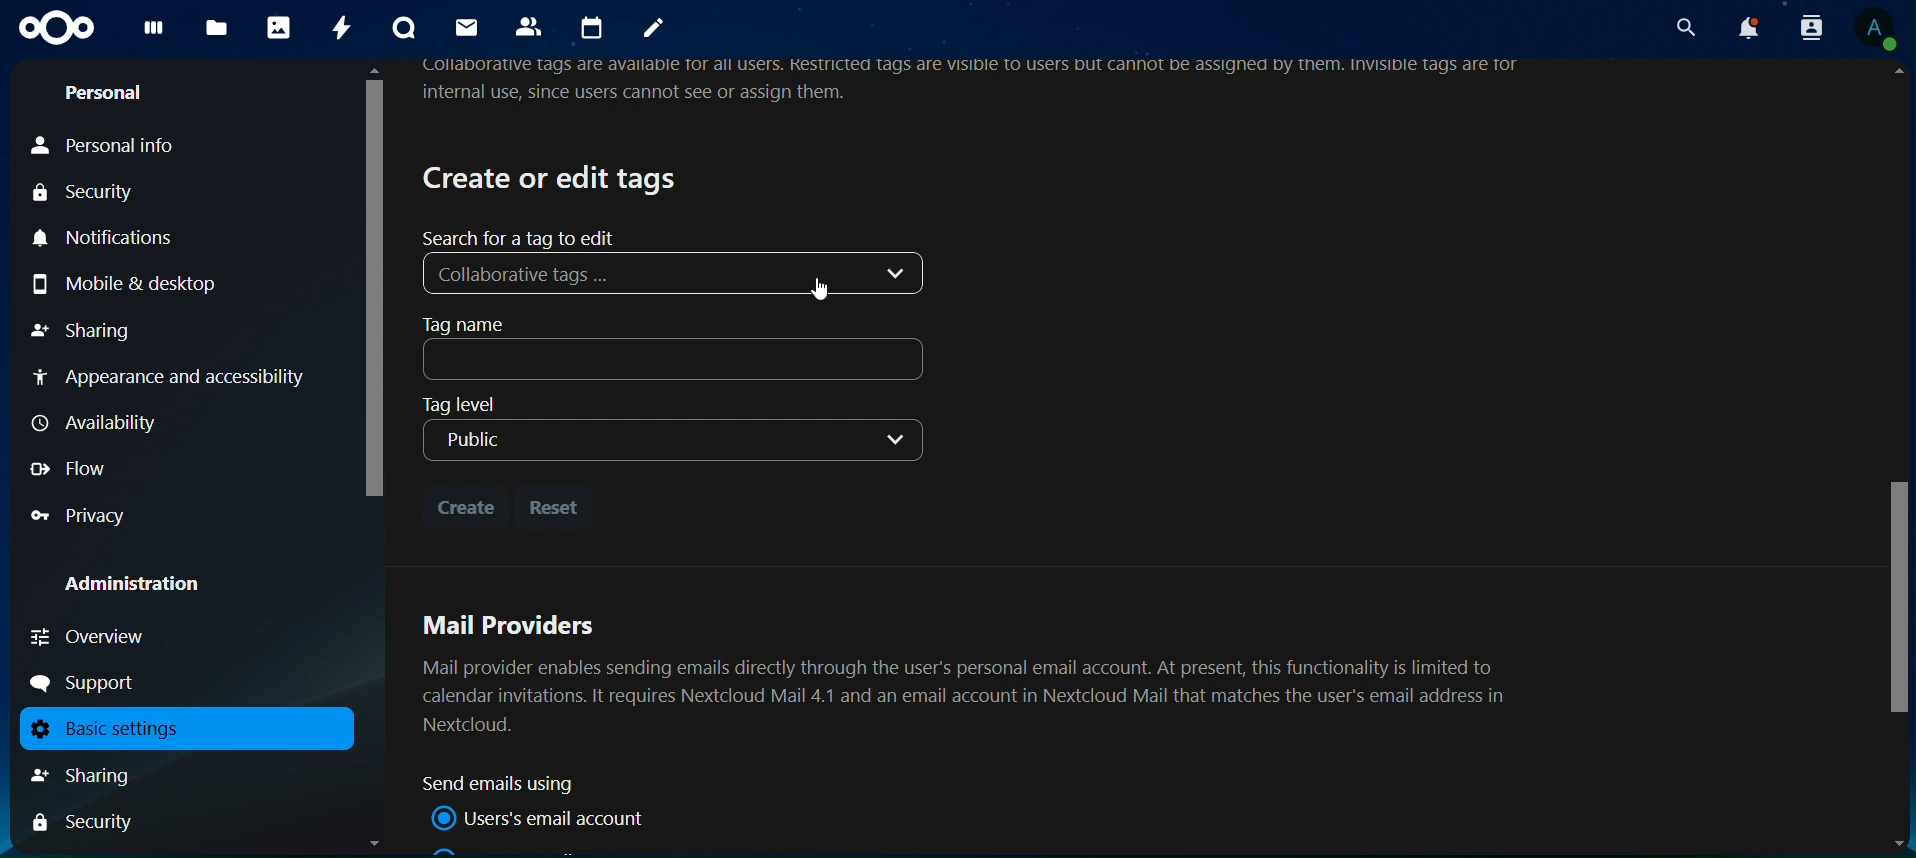  Describe the element at coordinates (95, 195) in the screenshot. I see `security` at that location.